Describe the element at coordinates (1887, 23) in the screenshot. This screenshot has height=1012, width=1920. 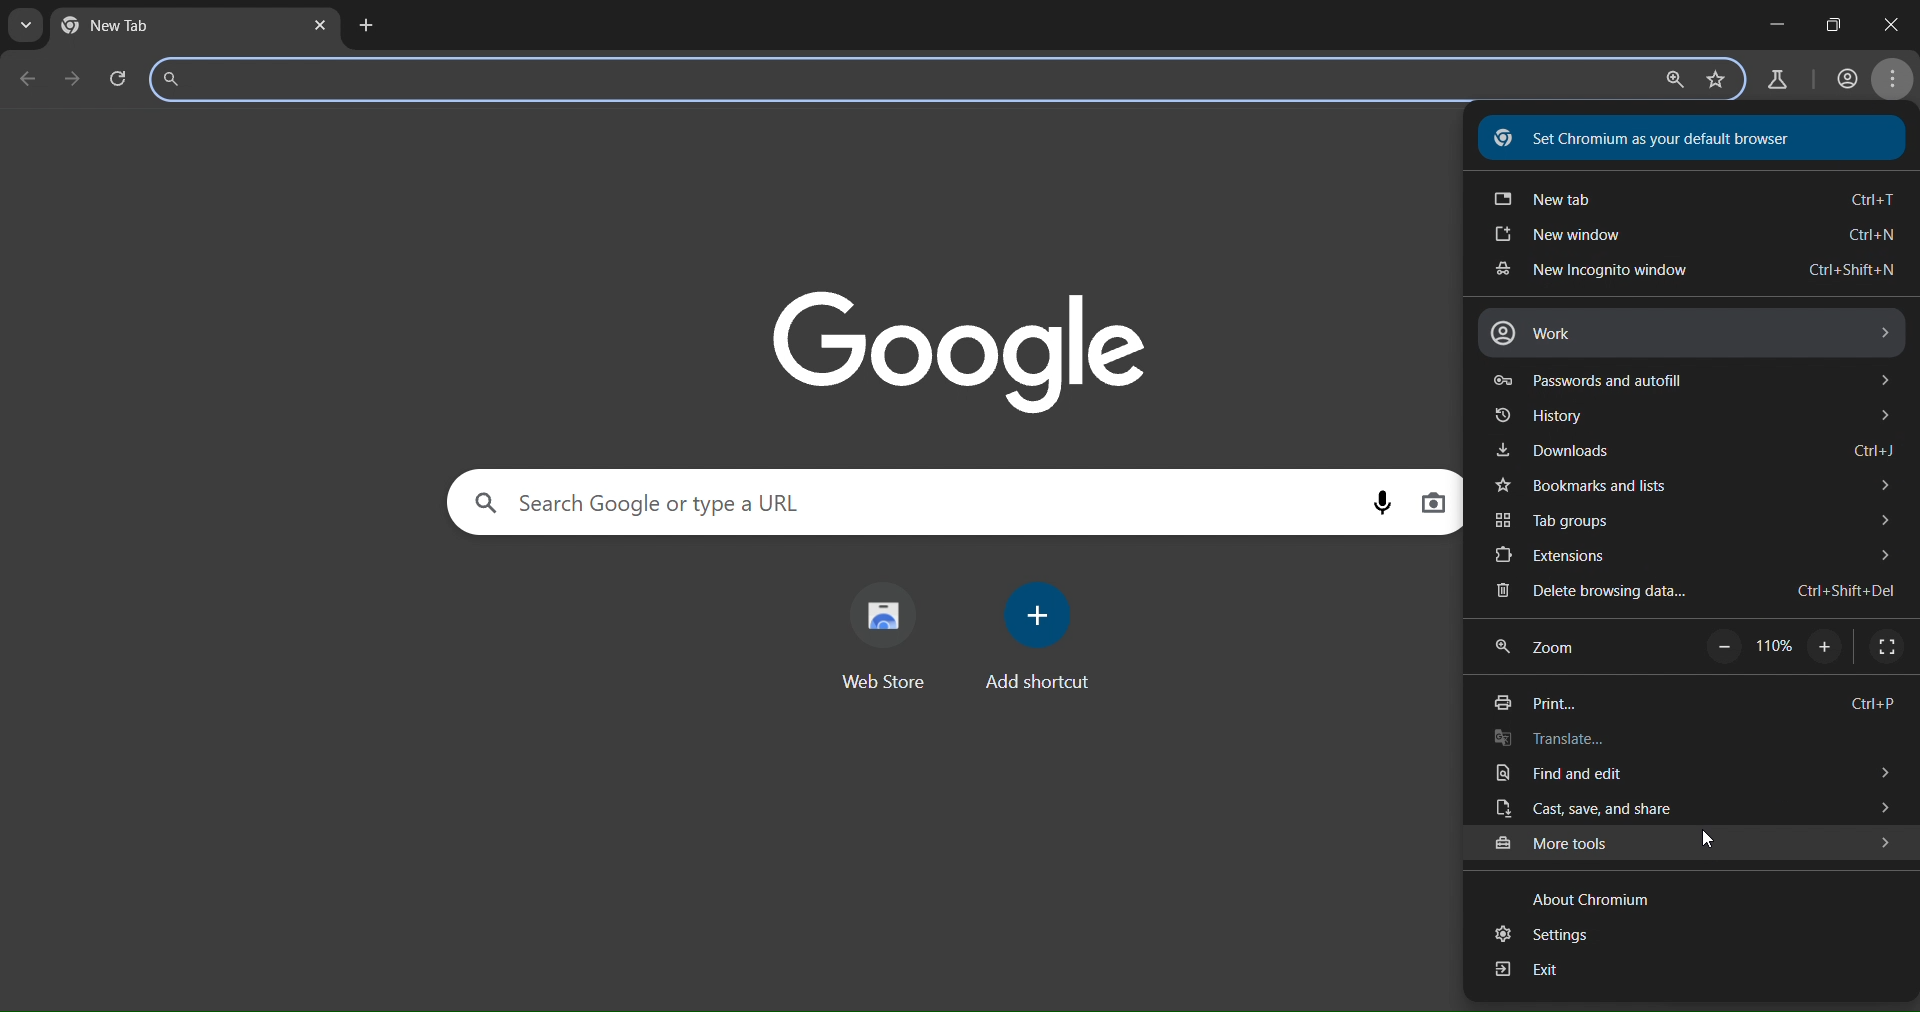
I see `close` at that location.